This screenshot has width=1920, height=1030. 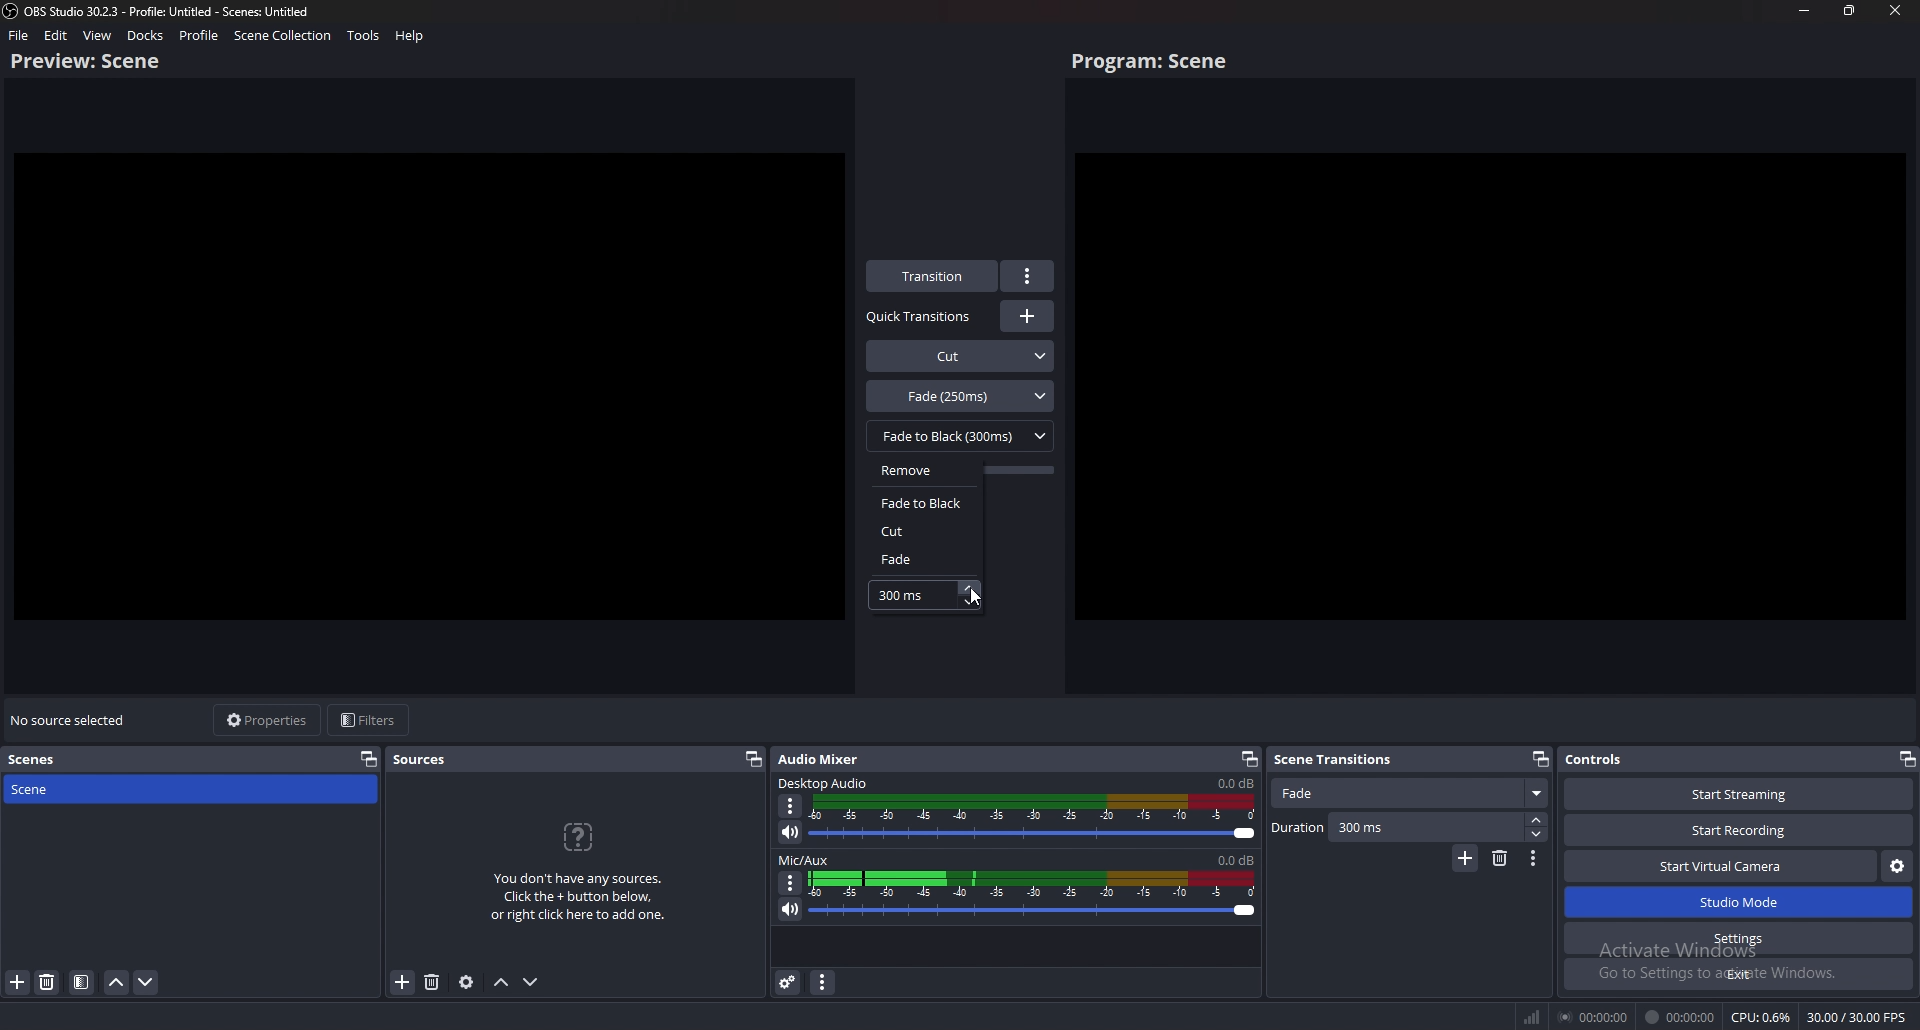 What do you see at coordinates (1806, 10) in the screenshot?
I see `minimize` at bounding box center [1806, 10].